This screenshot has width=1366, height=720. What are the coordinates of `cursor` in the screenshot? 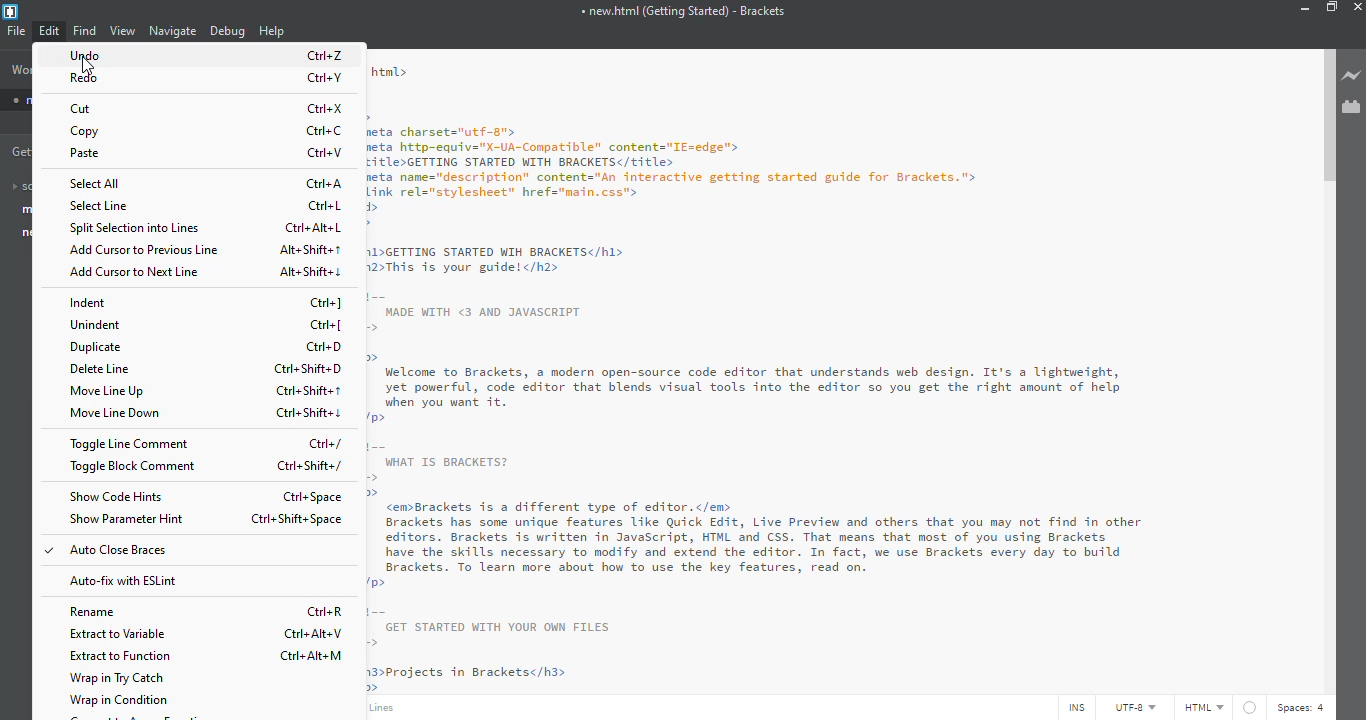 It's located at (55, 40).